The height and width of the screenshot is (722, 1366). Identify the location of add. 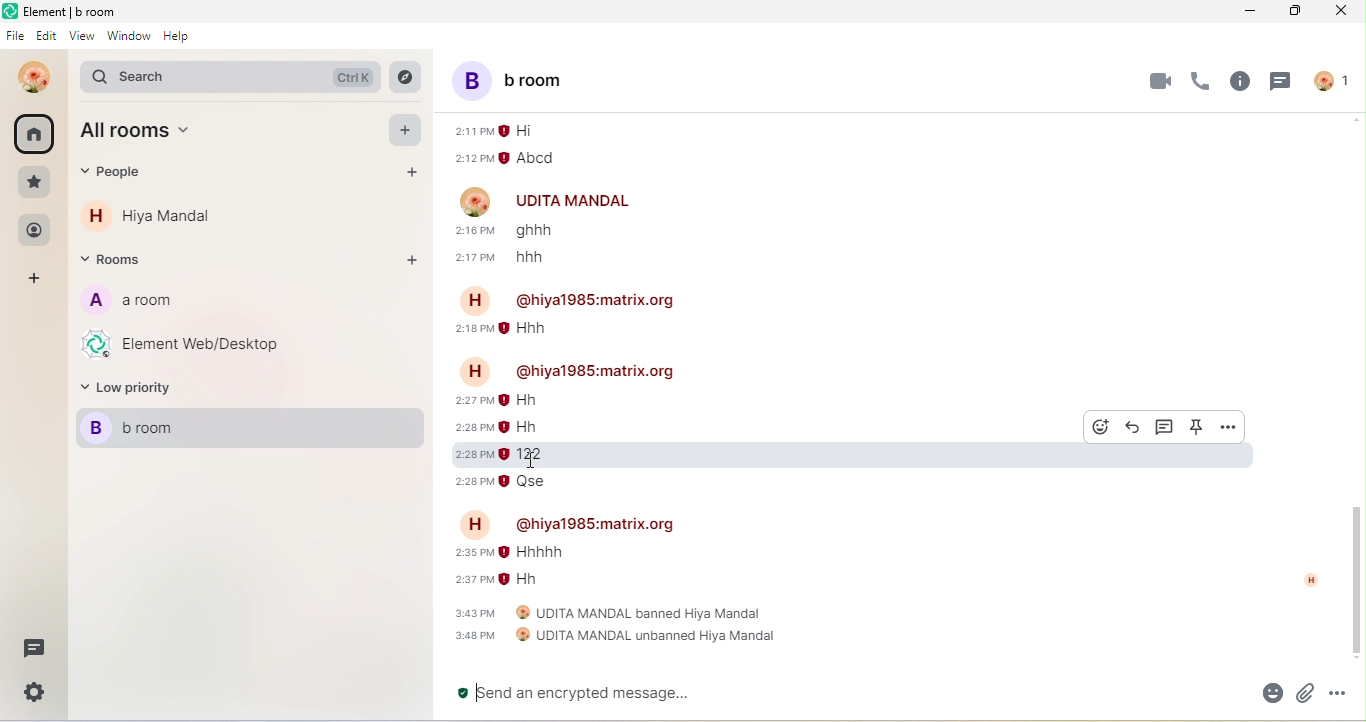
(37, 280).